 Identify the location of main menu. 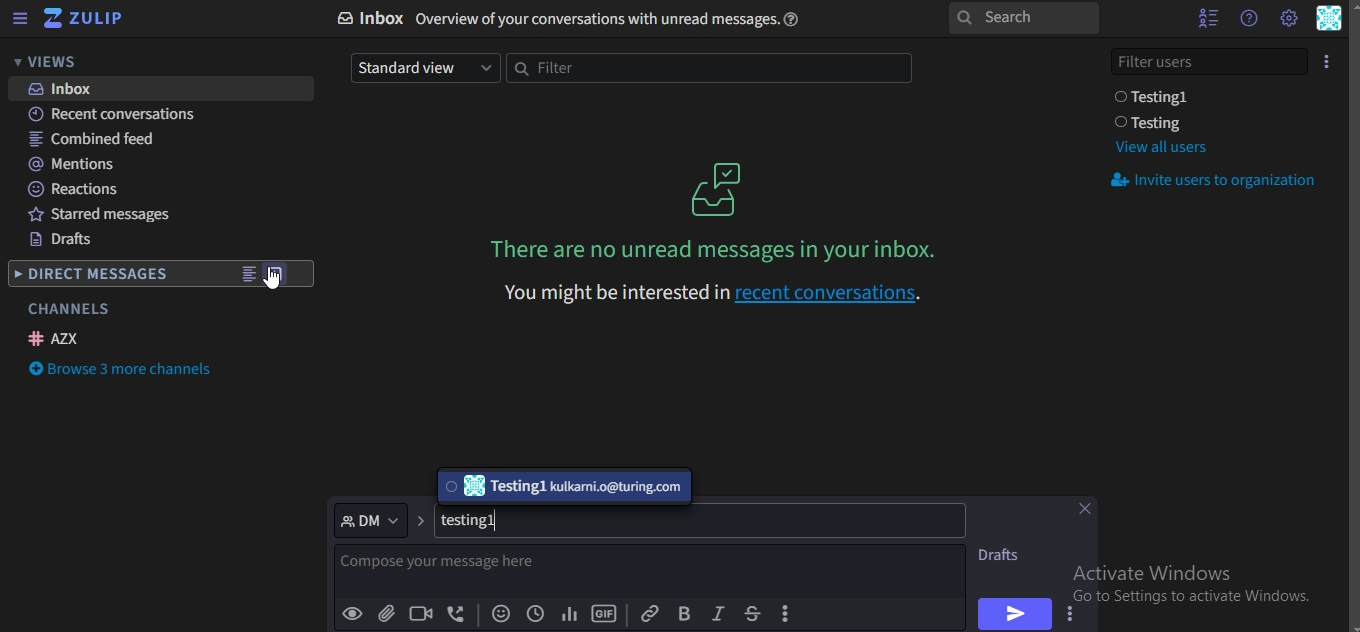
(1288, 18).